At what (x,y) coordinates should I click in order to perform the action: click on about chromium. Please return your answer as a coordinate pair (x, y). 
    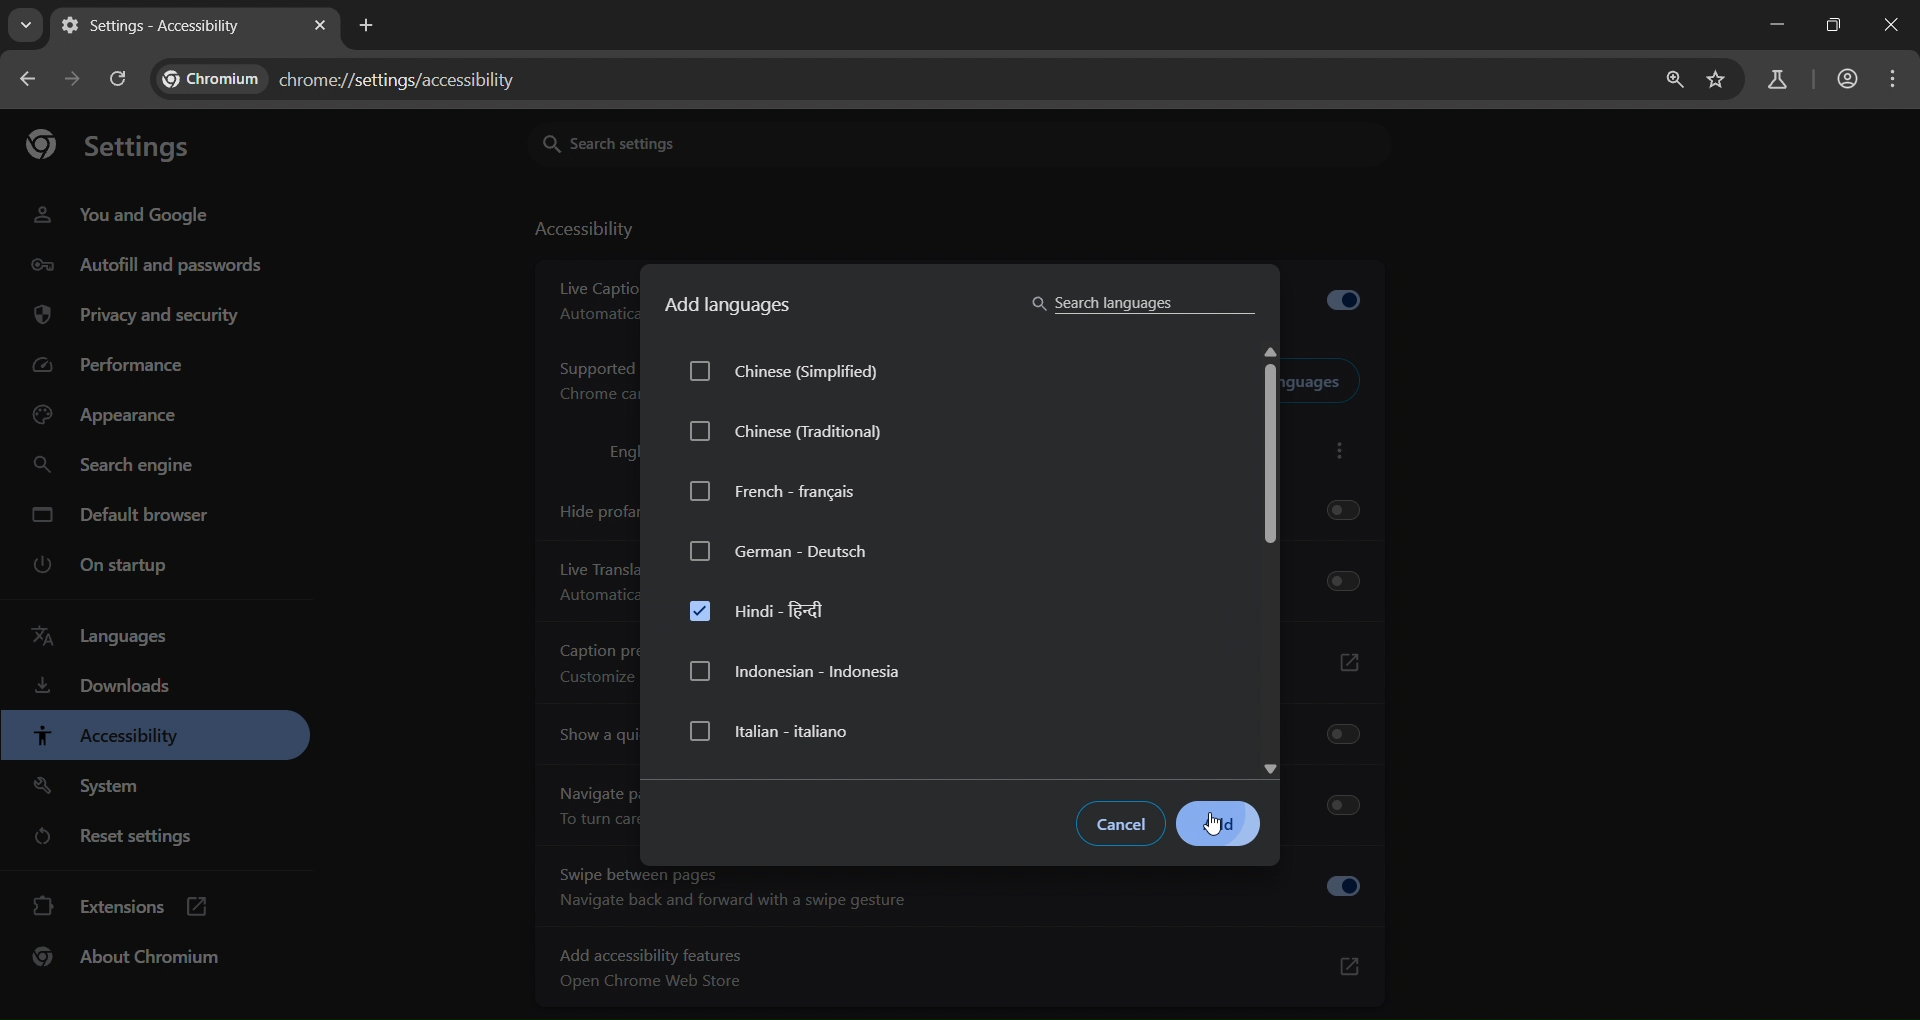
    Looking at the image, I should click on (128, 959).